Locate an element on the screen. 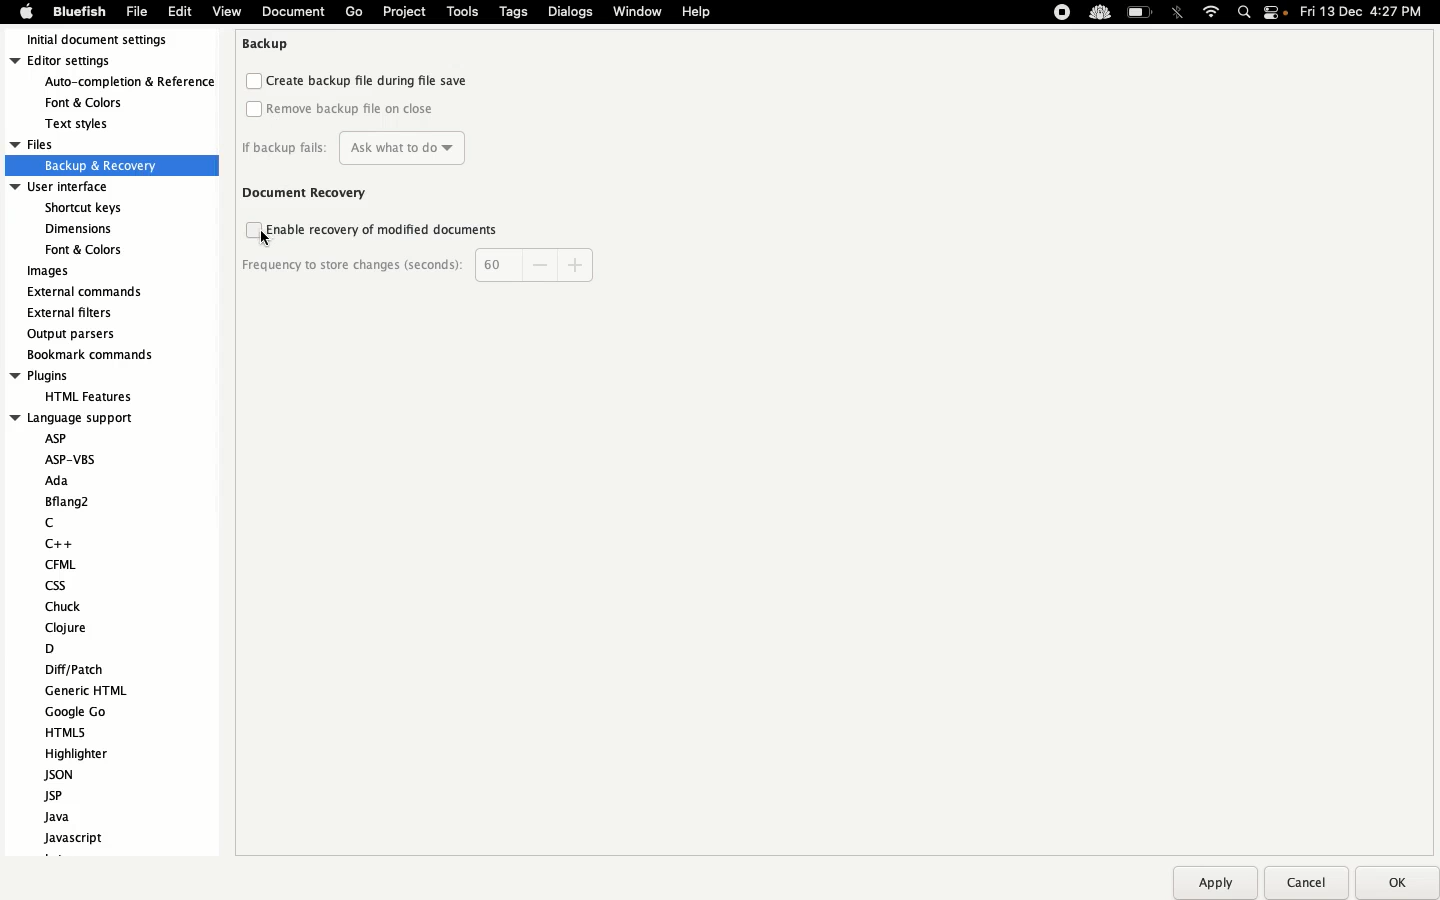 Image resolution: width=1440 pixels, height=900 pixels. Internet is located at coordinates (1210, 11).